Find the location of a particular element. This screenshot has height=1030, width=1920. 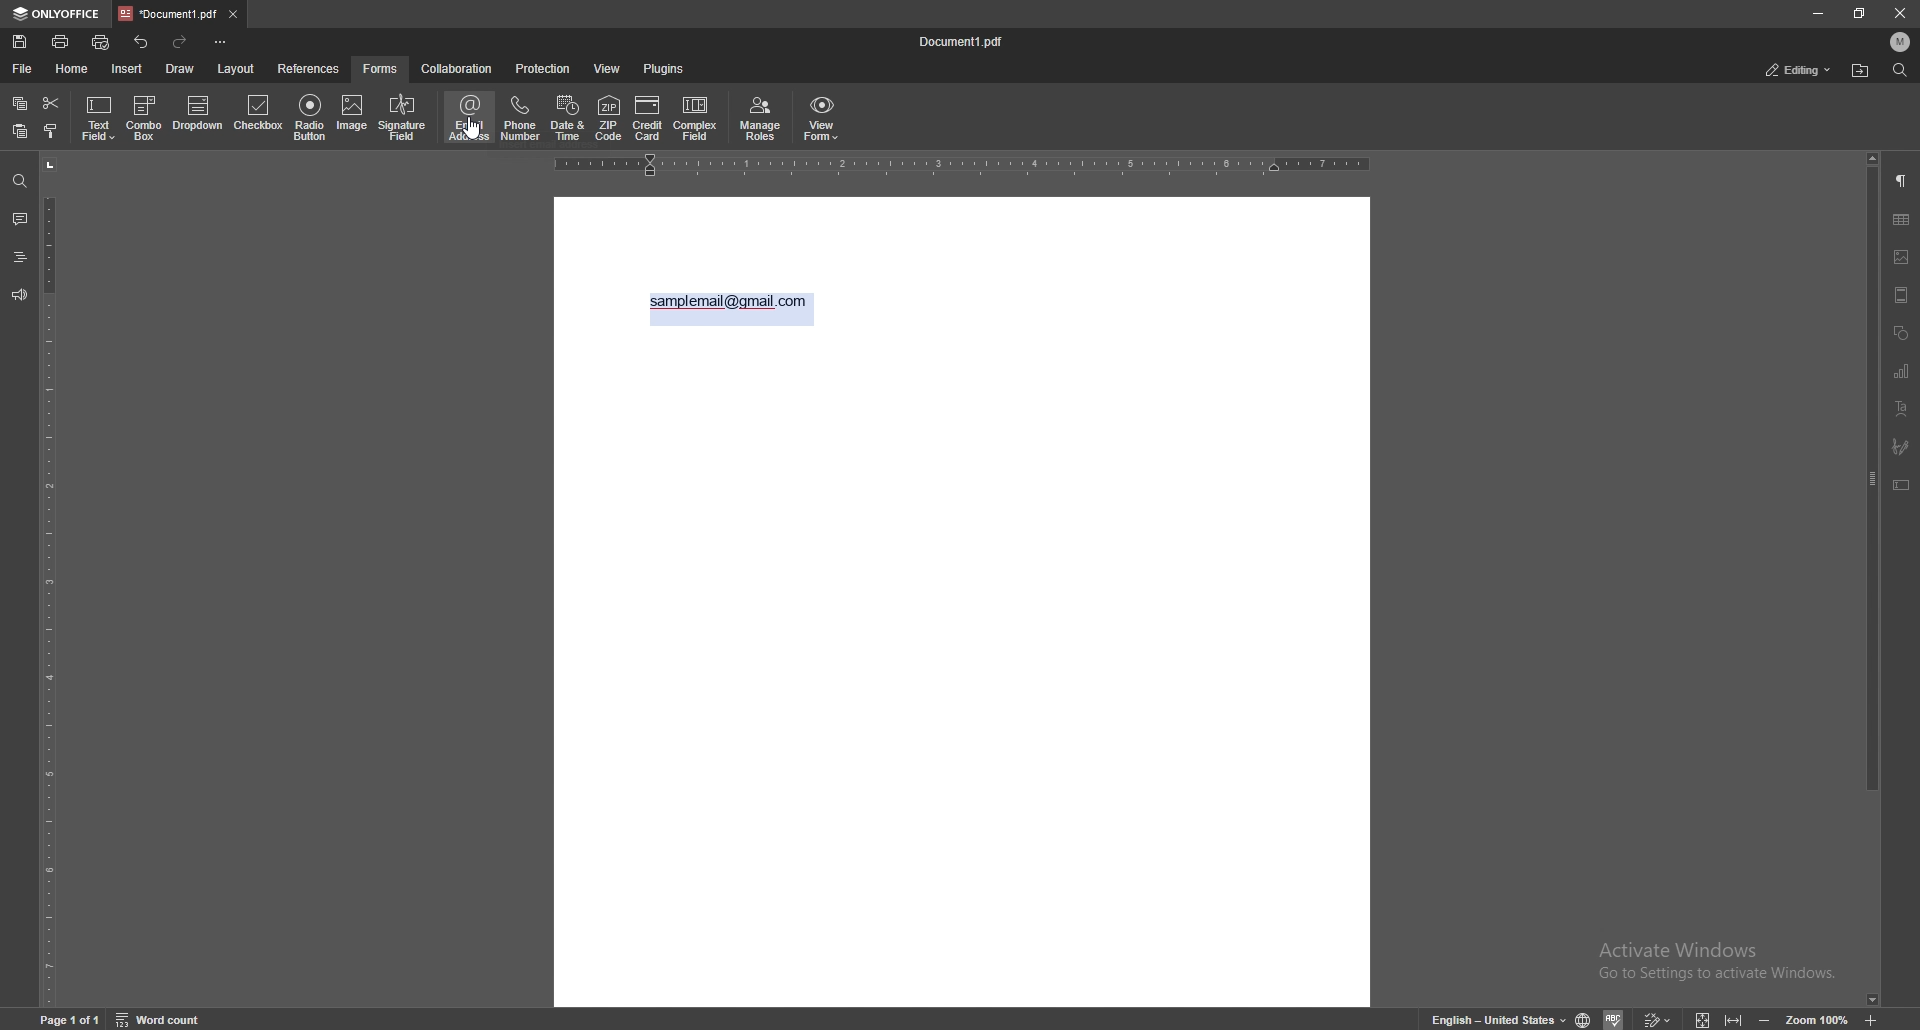

fit to width is located at coordinates (1732, 1016).